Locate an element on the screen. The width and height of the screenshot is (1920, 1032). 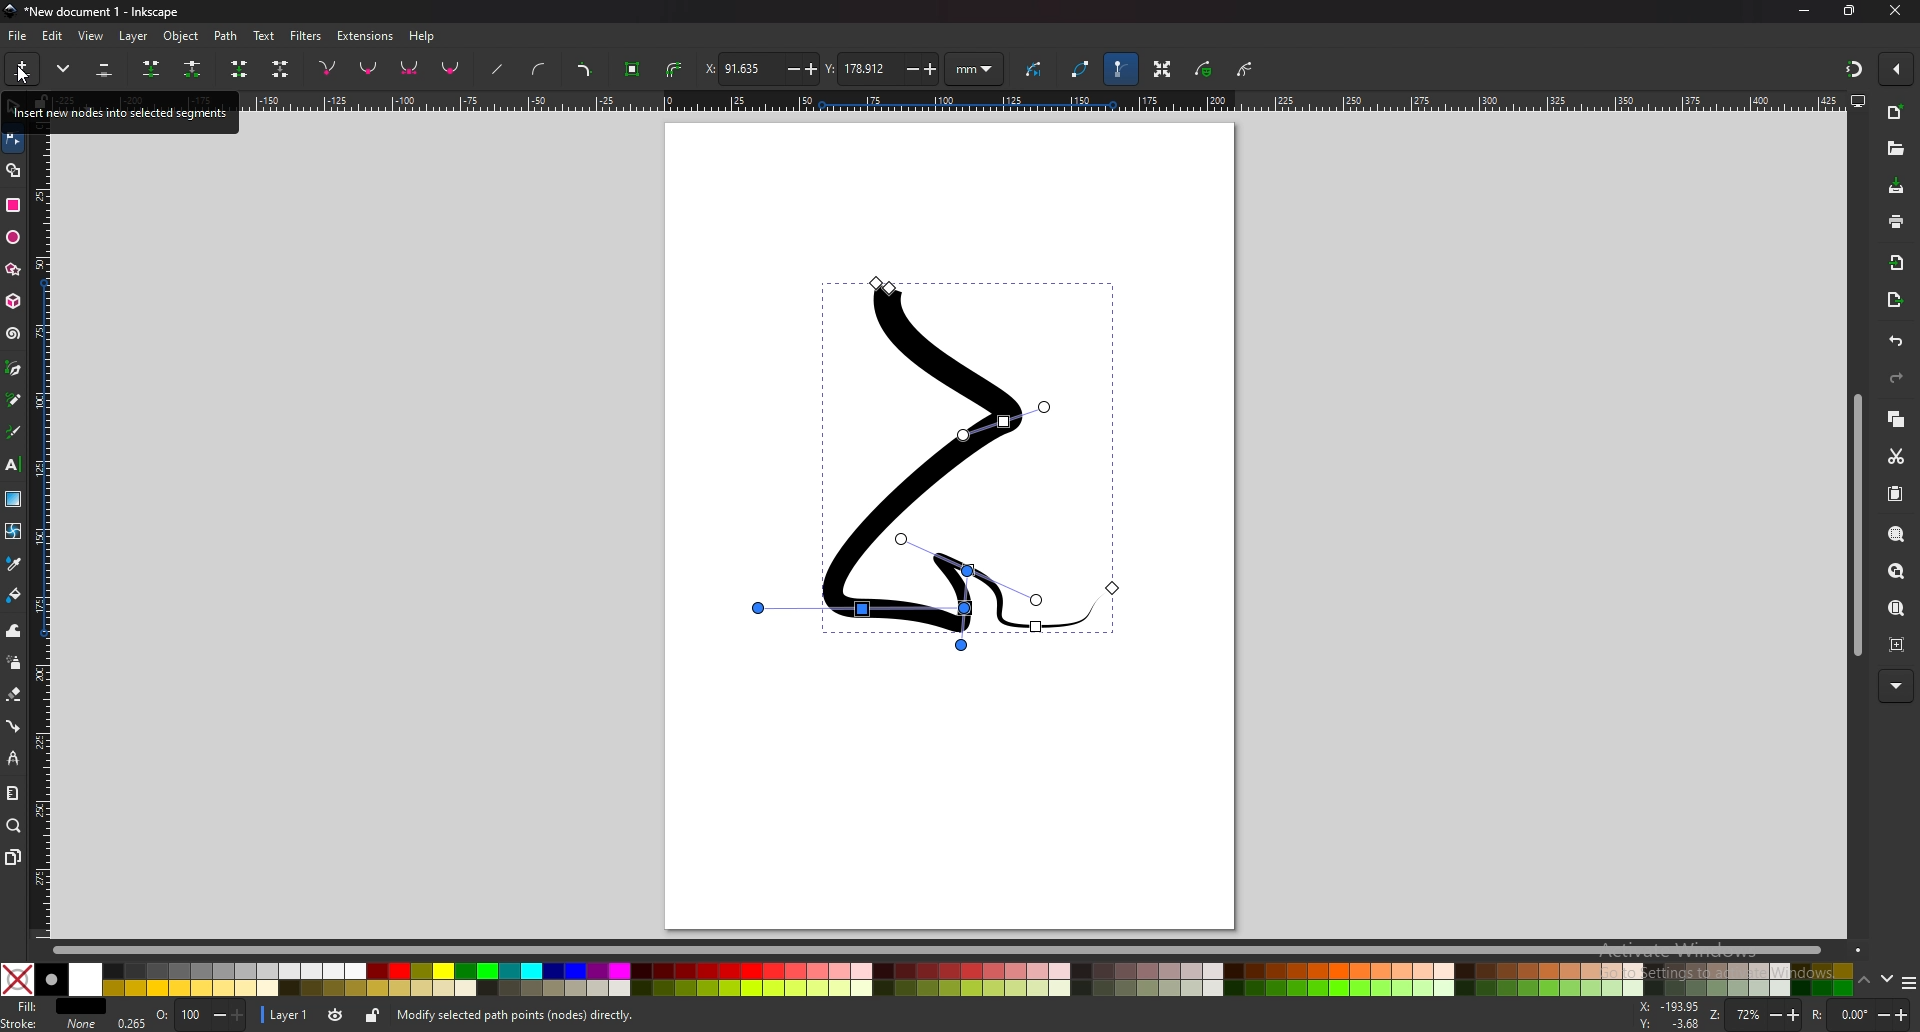
copy is located at coordinates (1897, 421).